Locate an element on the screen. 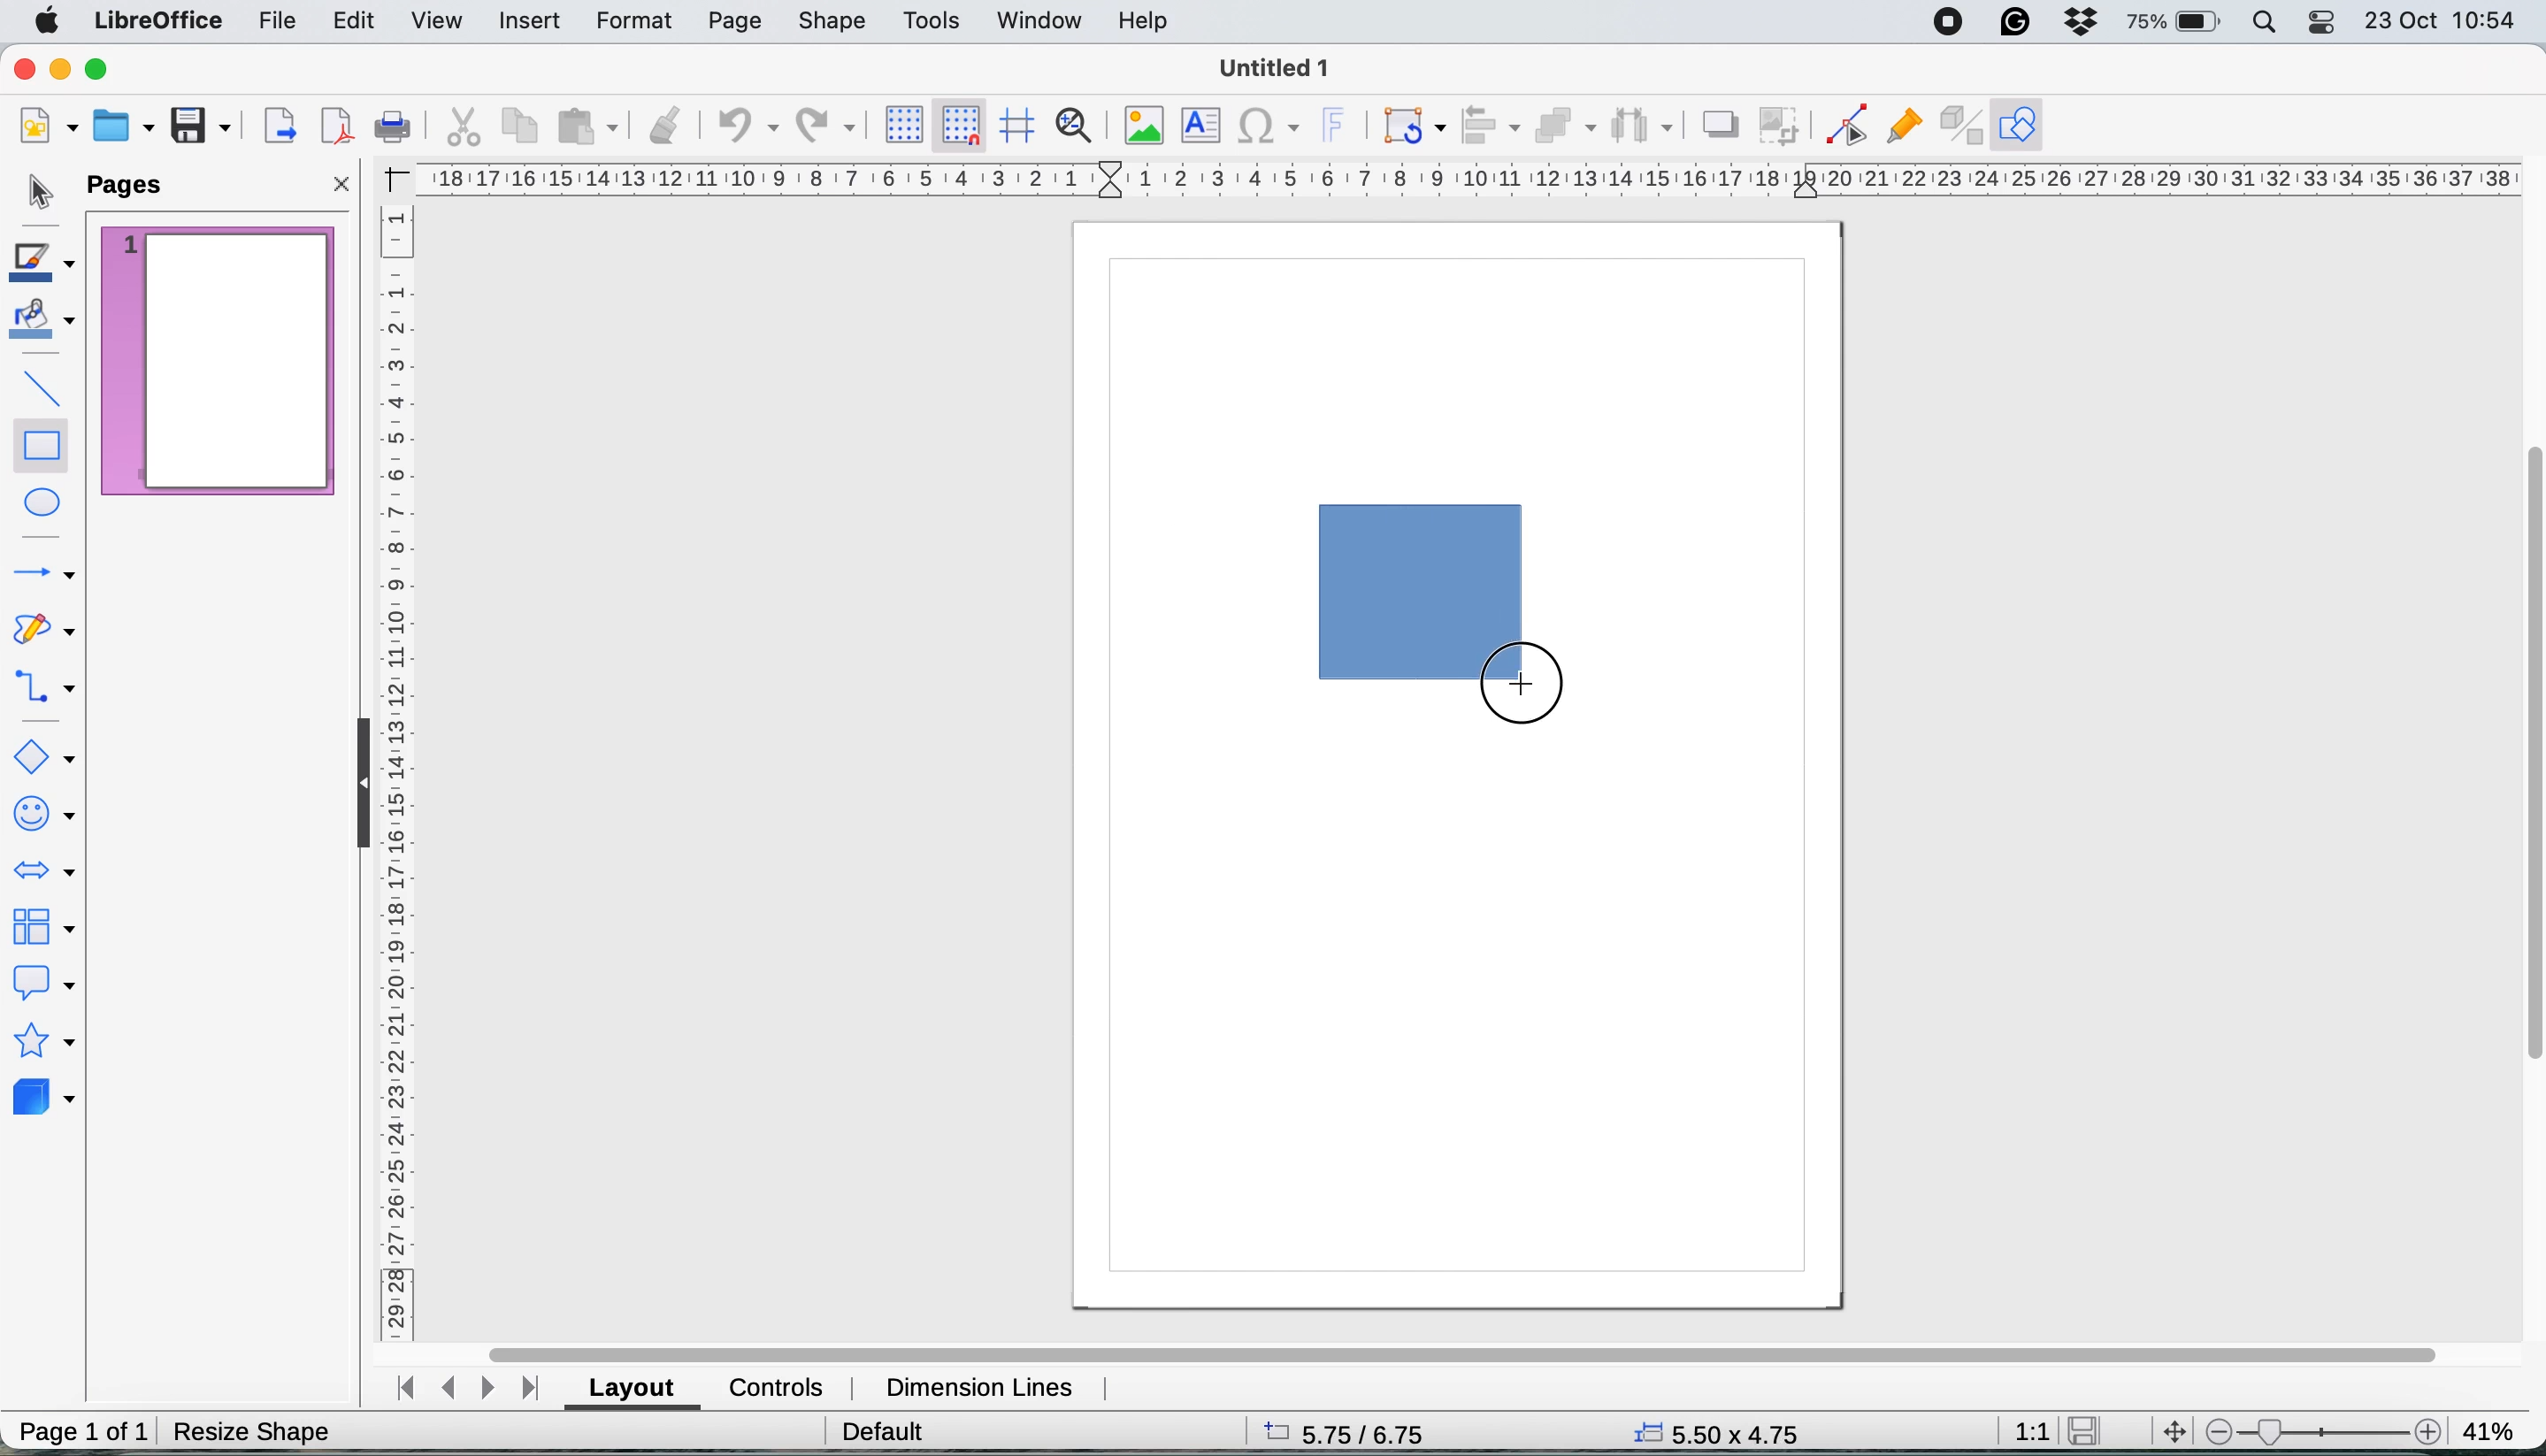  fill color is located at coordinates (47, 326).